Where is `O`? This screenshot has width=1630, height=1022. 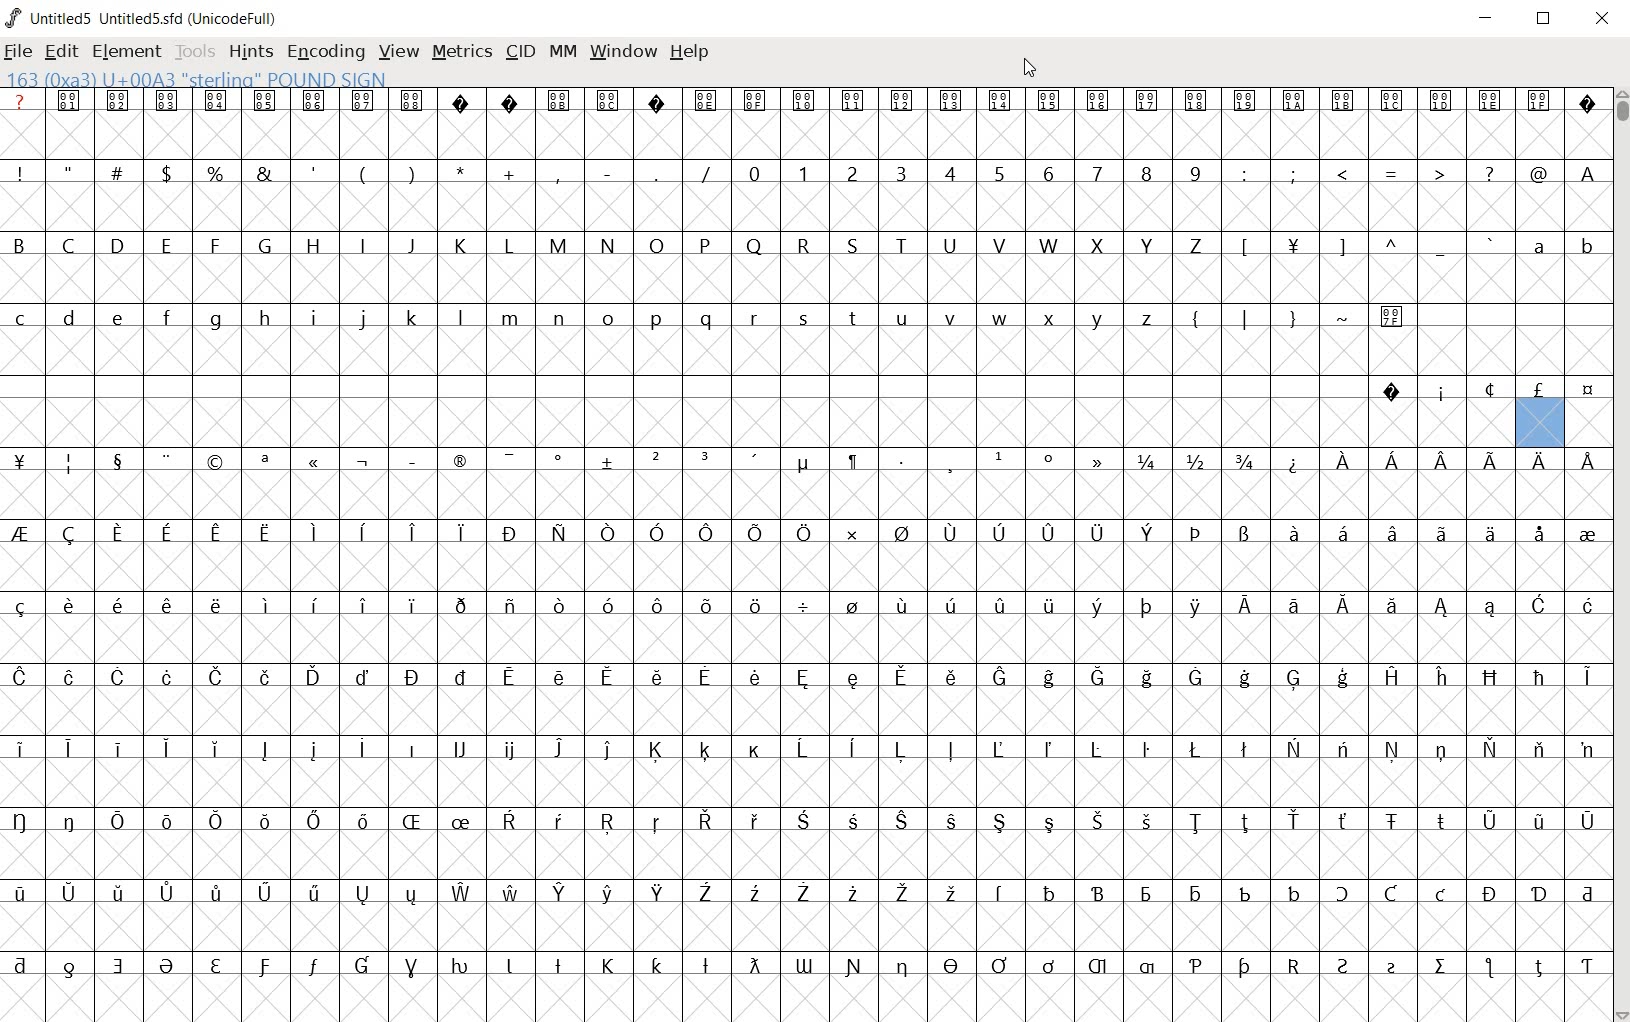 O is located at coordinates (658, 246).